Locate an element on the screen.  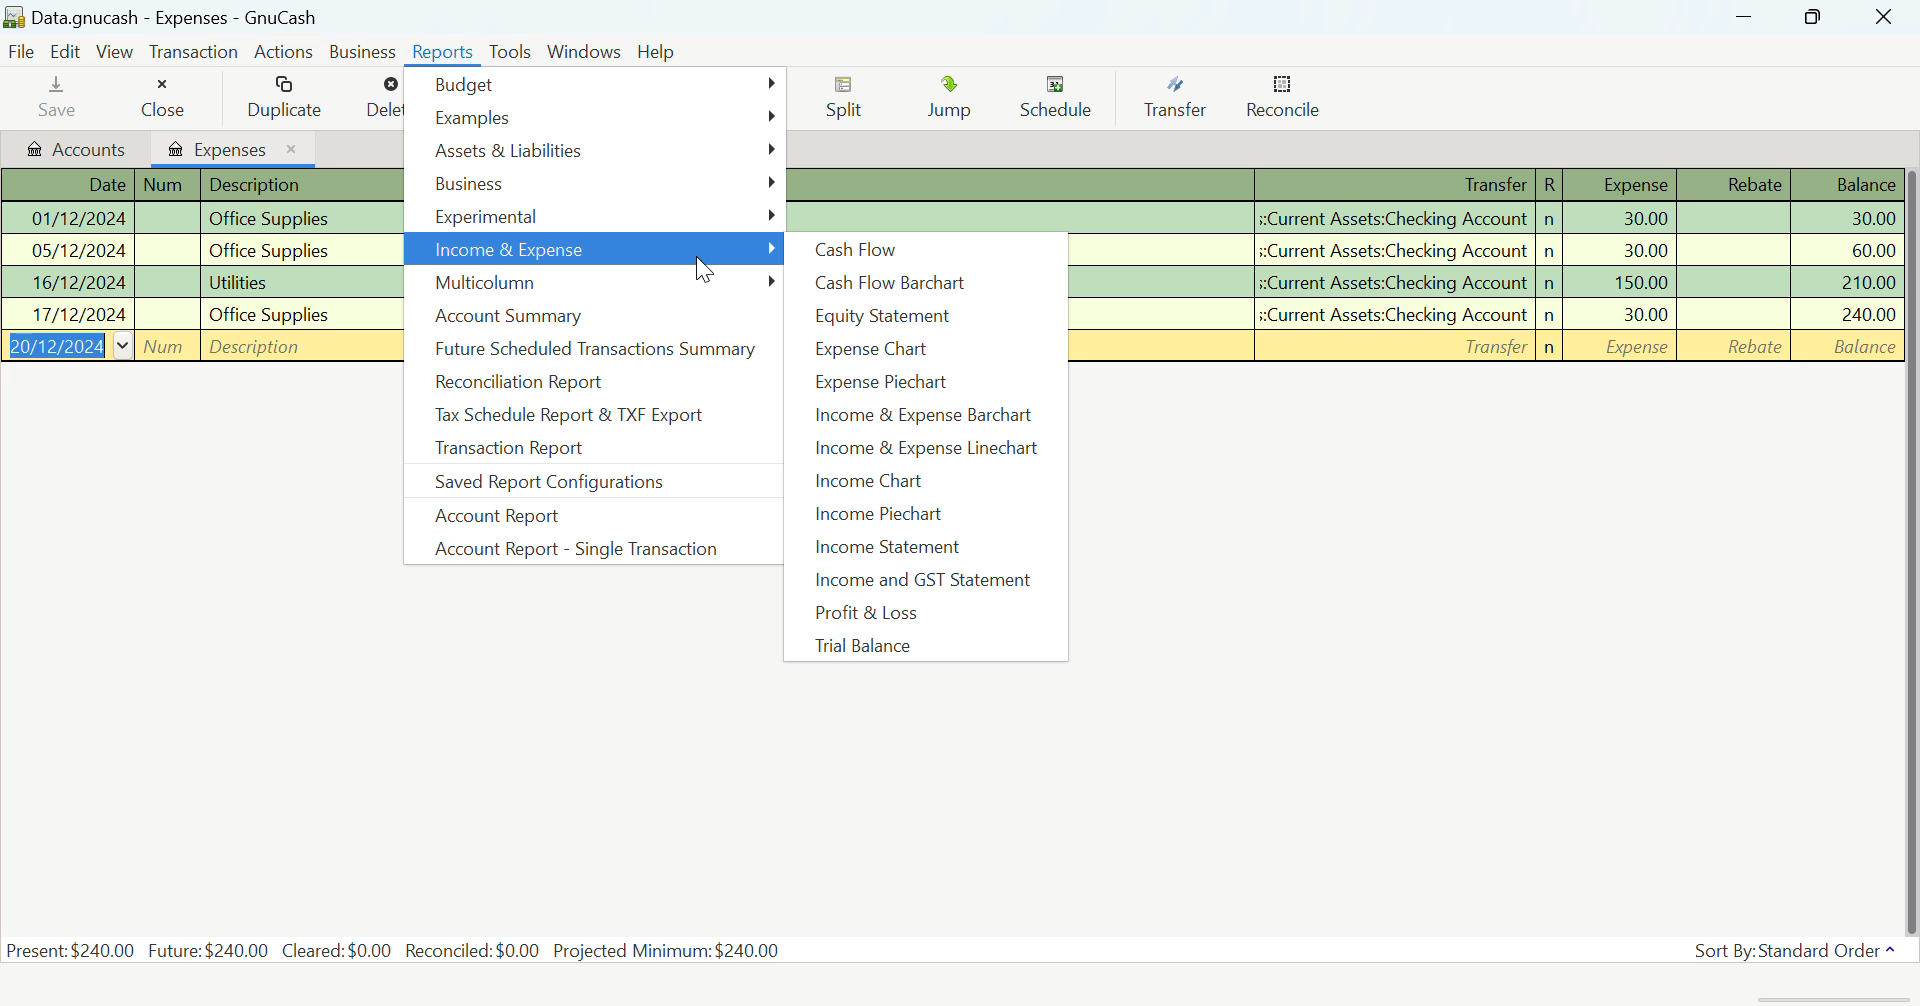
Office Supplies is located at coordinates (1490, 253).